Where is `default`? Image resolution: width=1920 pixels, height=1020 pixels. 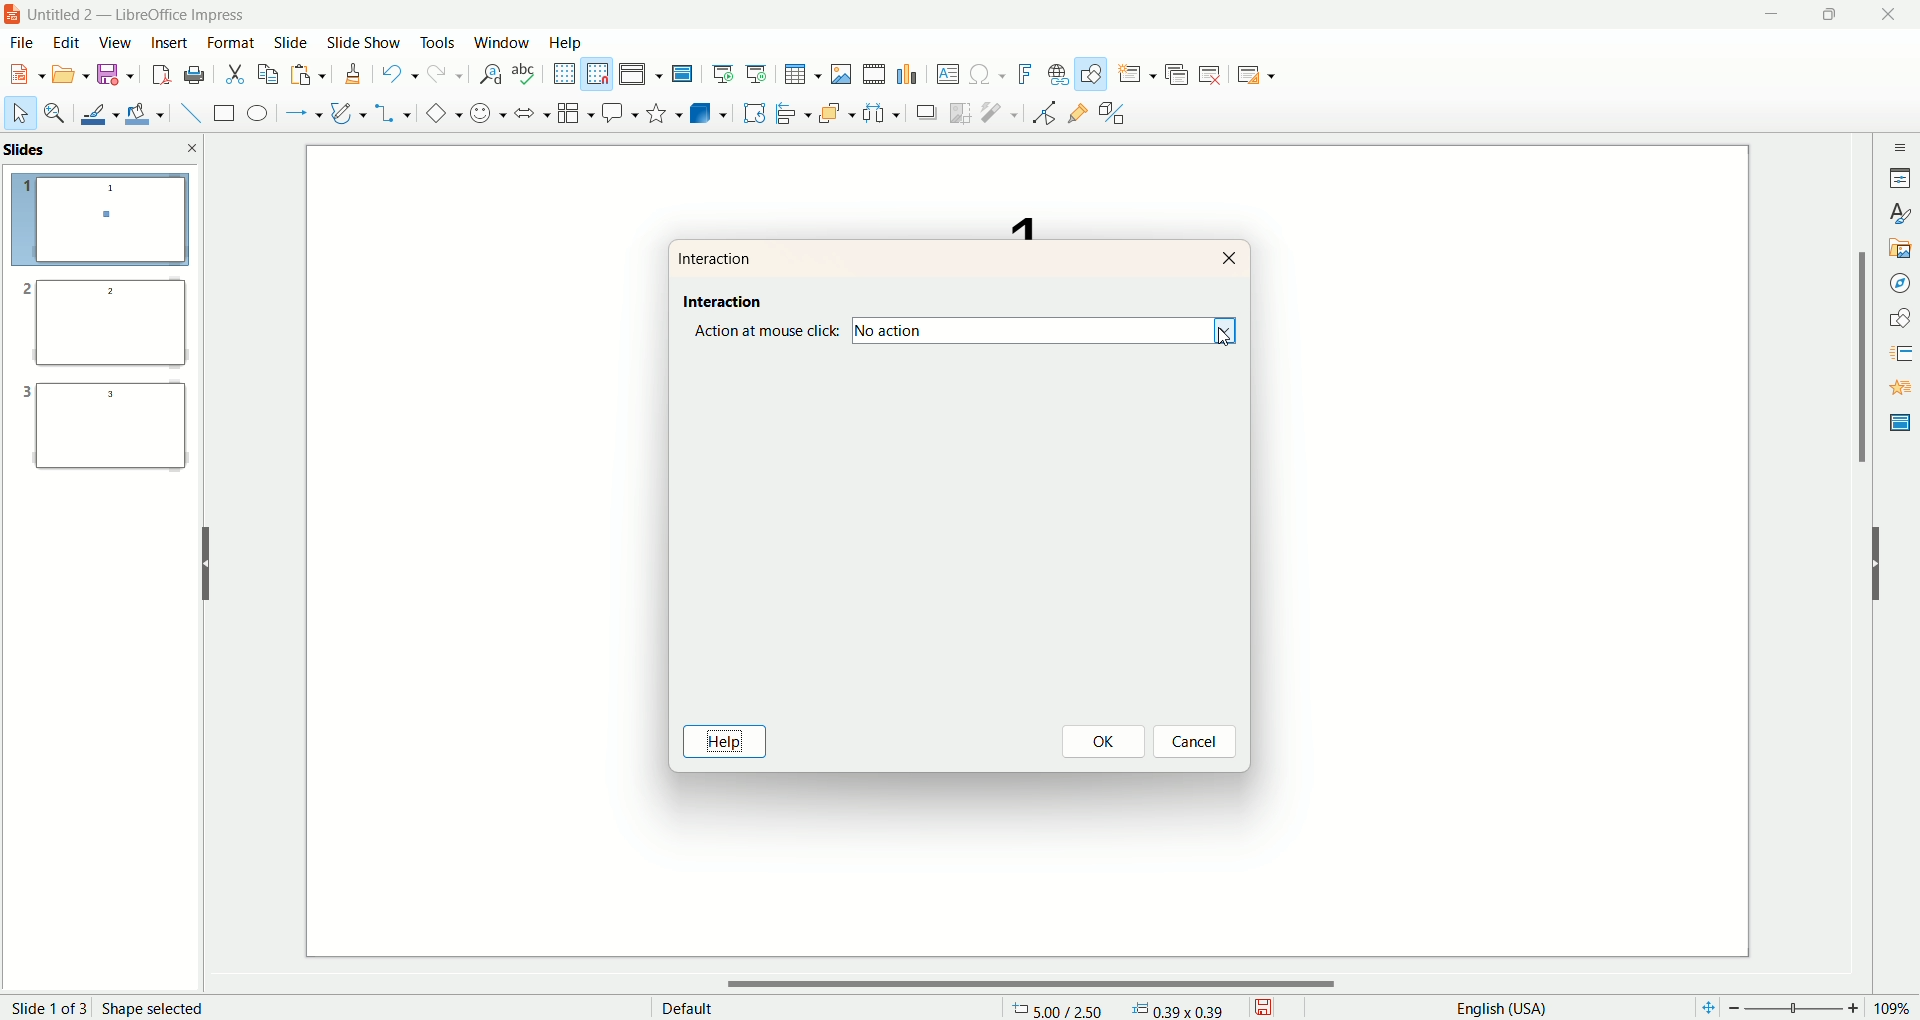 default is located at coordinates (685, 1006).